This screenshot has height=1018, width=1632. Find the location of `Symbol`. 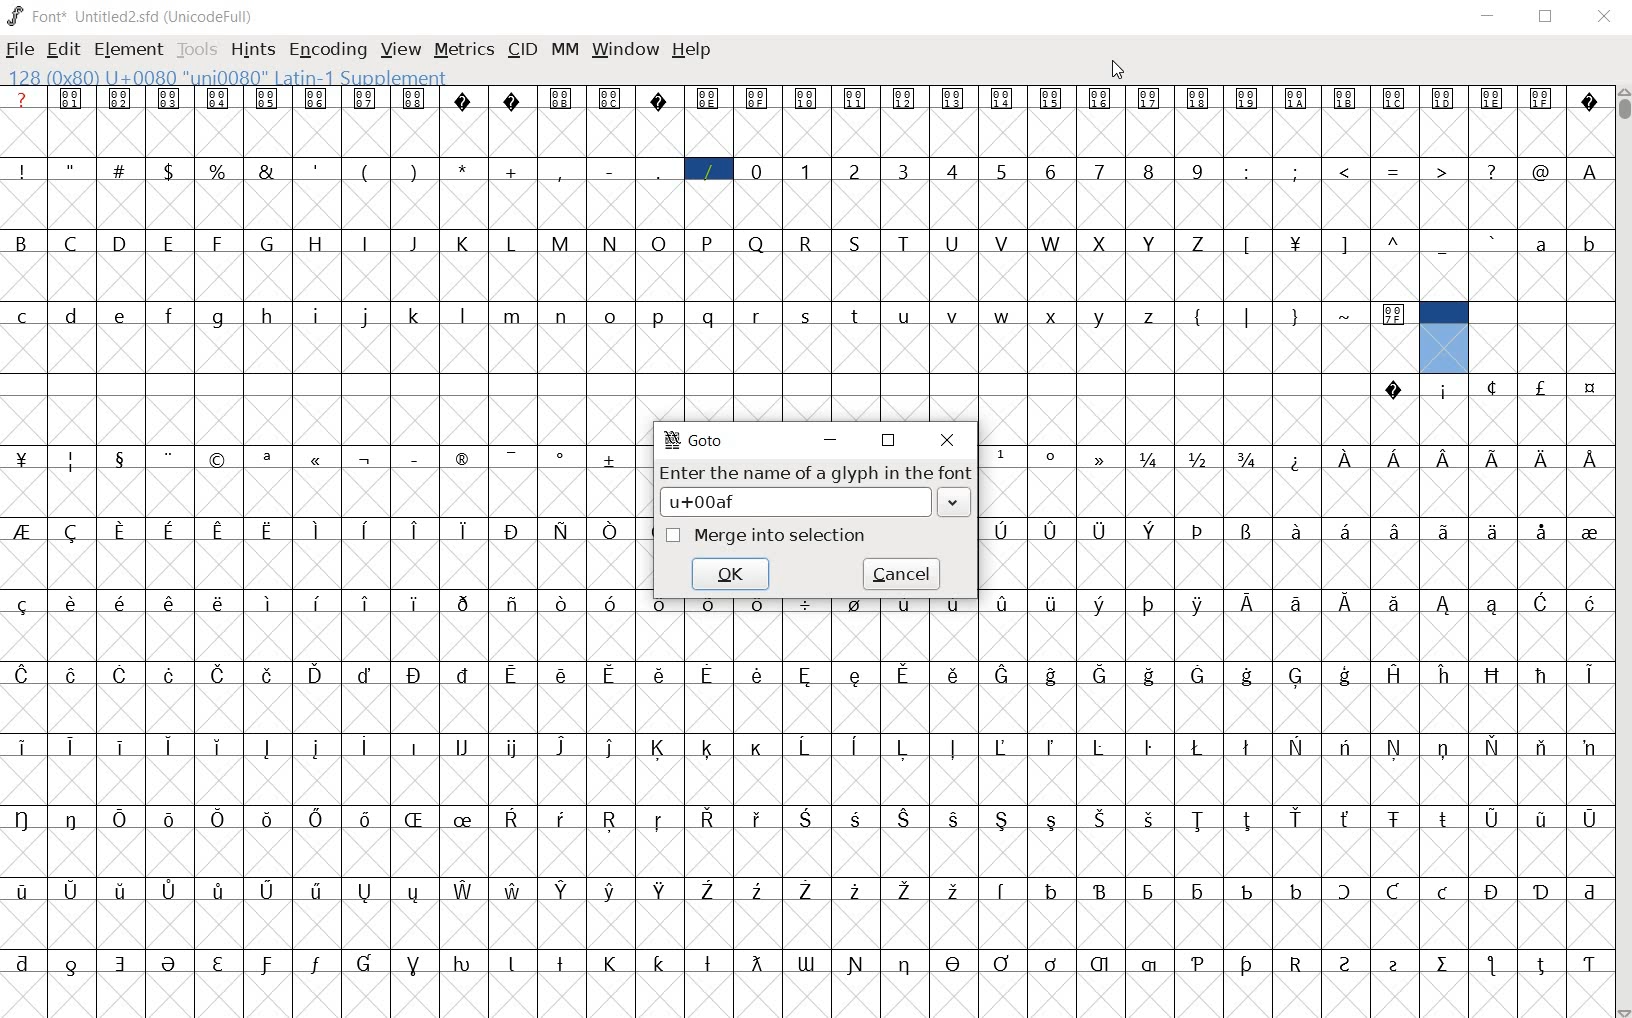

Symbol is located at coordinates (23, 961).